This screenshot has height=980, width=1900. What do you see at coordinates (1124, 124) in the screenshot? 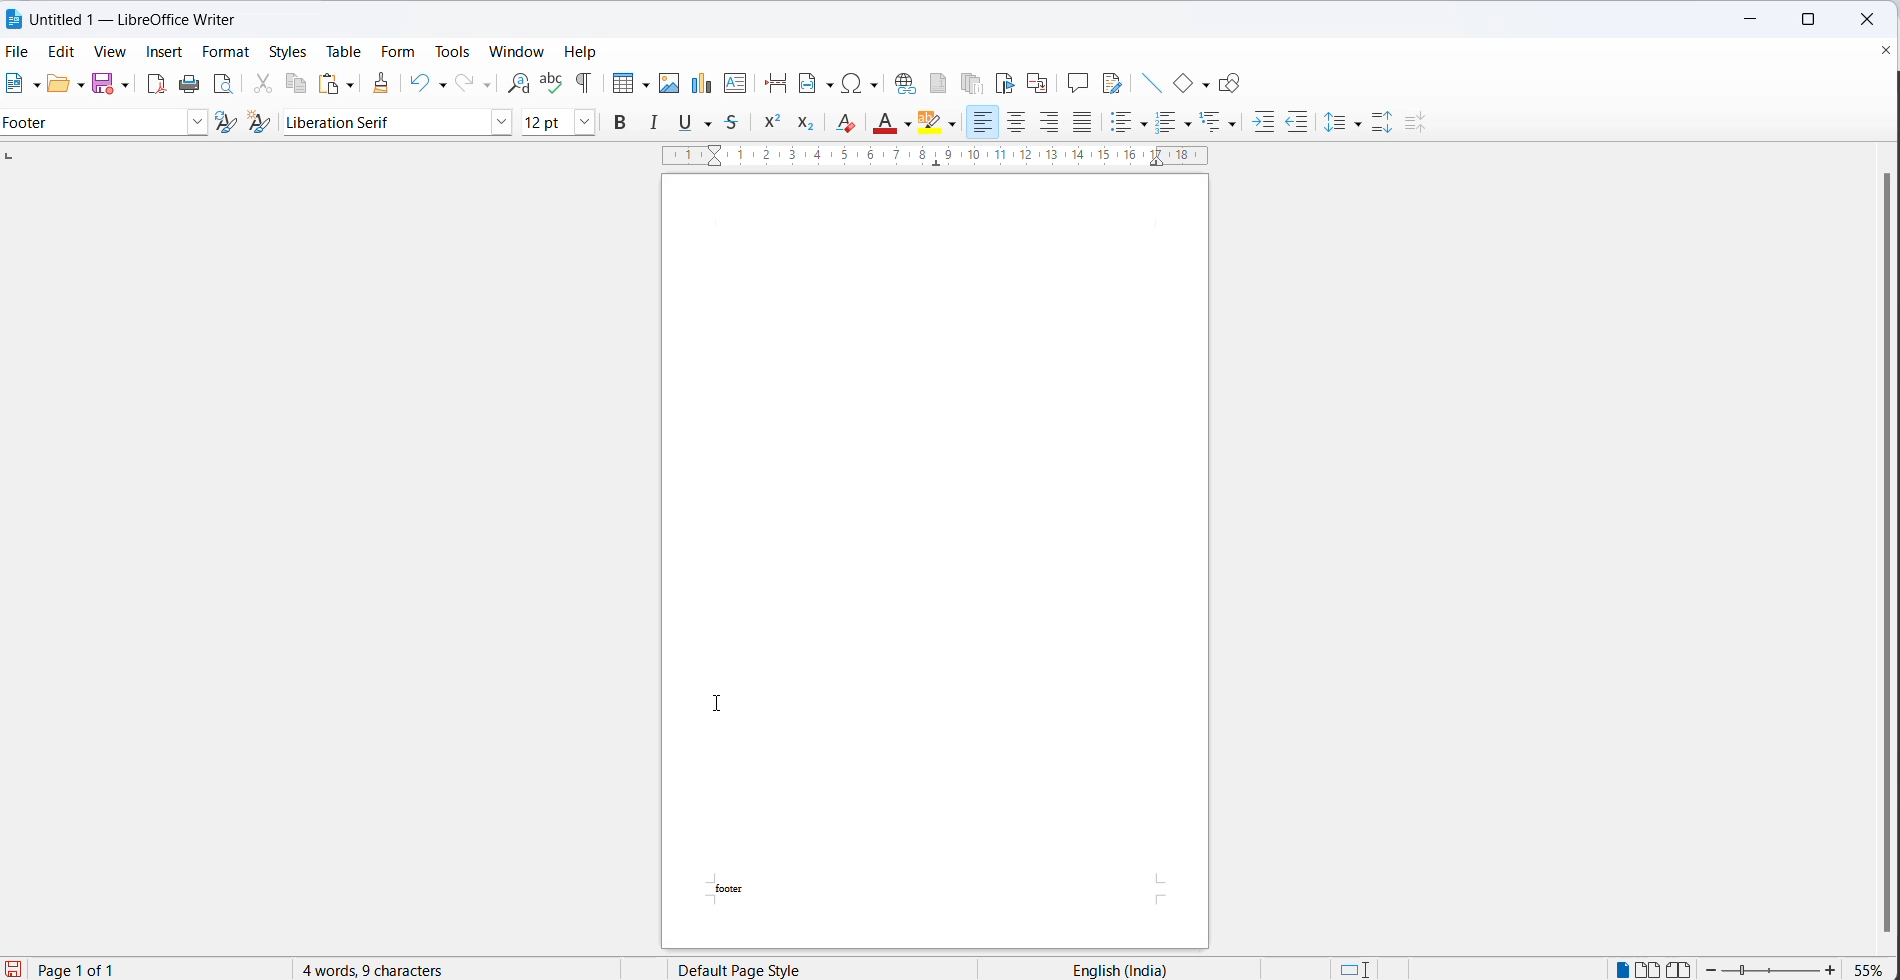
I see `toggle ordered list ` at bounding box center [1124, 124].